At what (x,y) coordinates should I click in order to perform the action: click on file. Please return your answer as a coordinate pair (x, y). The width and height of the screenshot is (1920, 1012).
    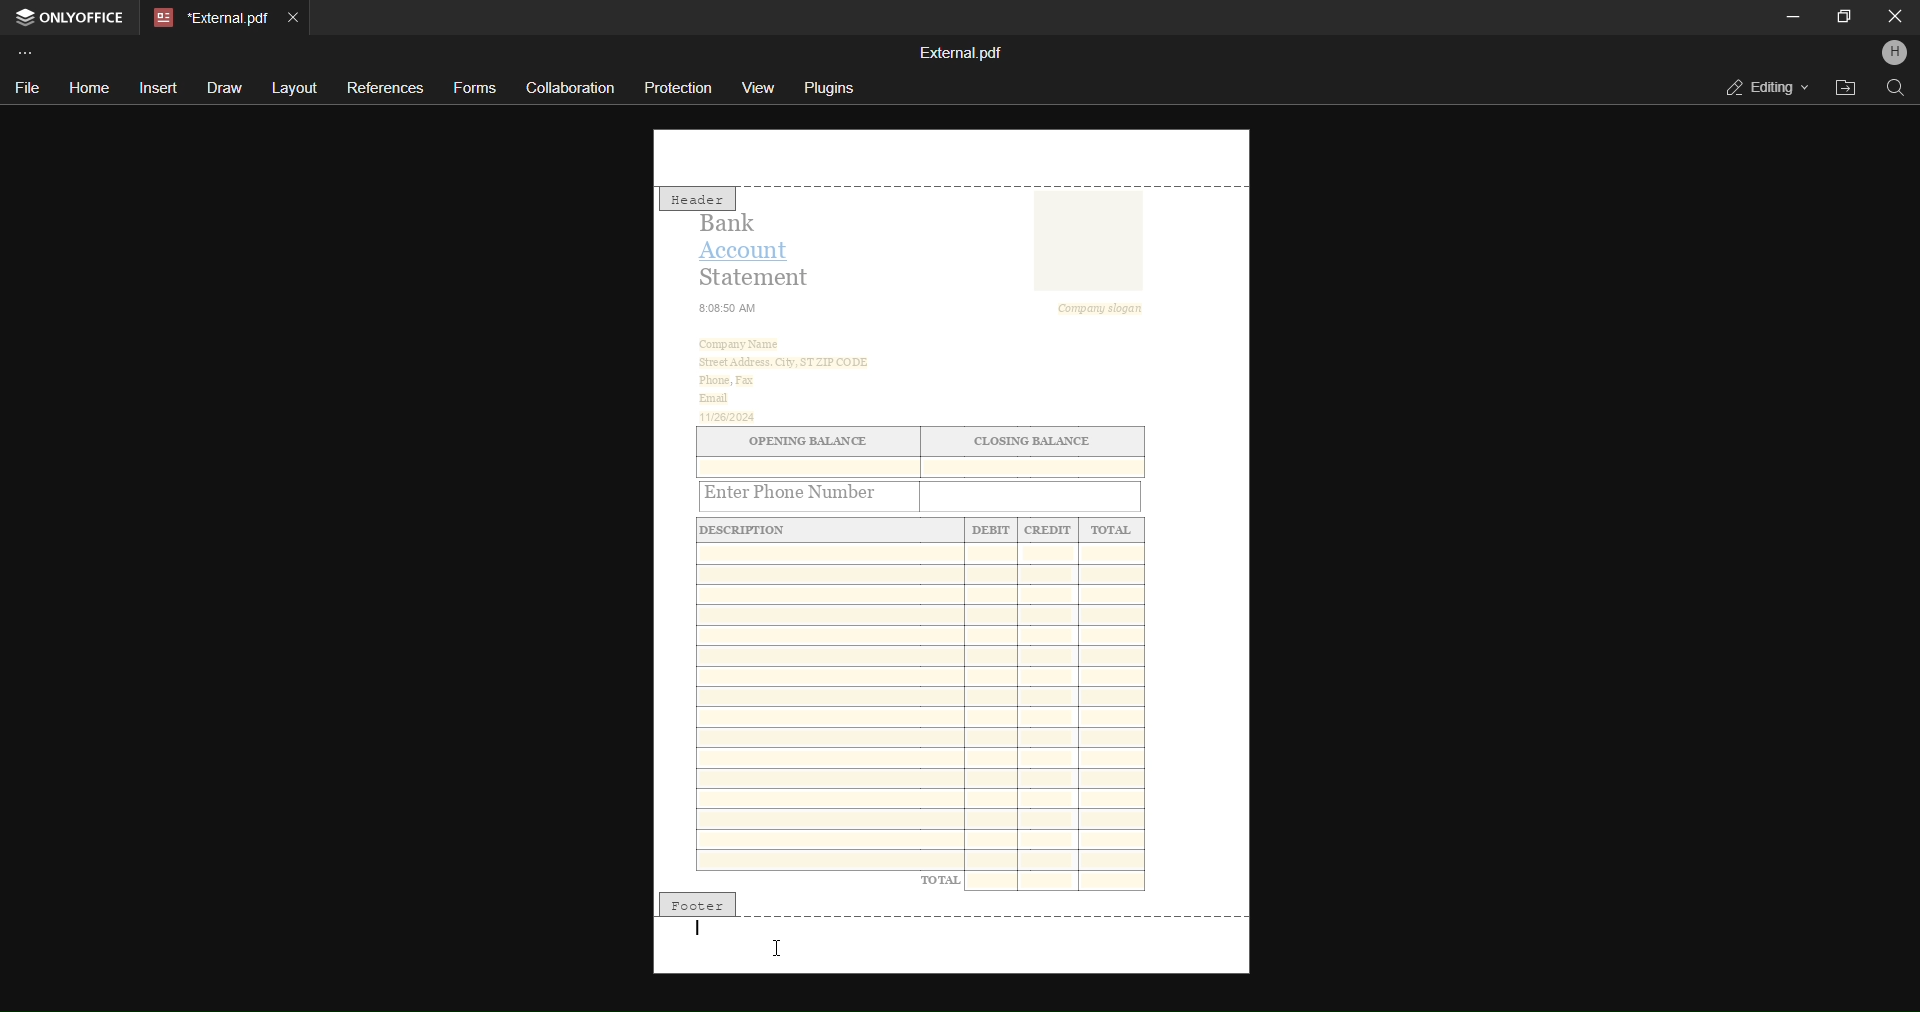
    Looking at the image, I should click on (24, 90).